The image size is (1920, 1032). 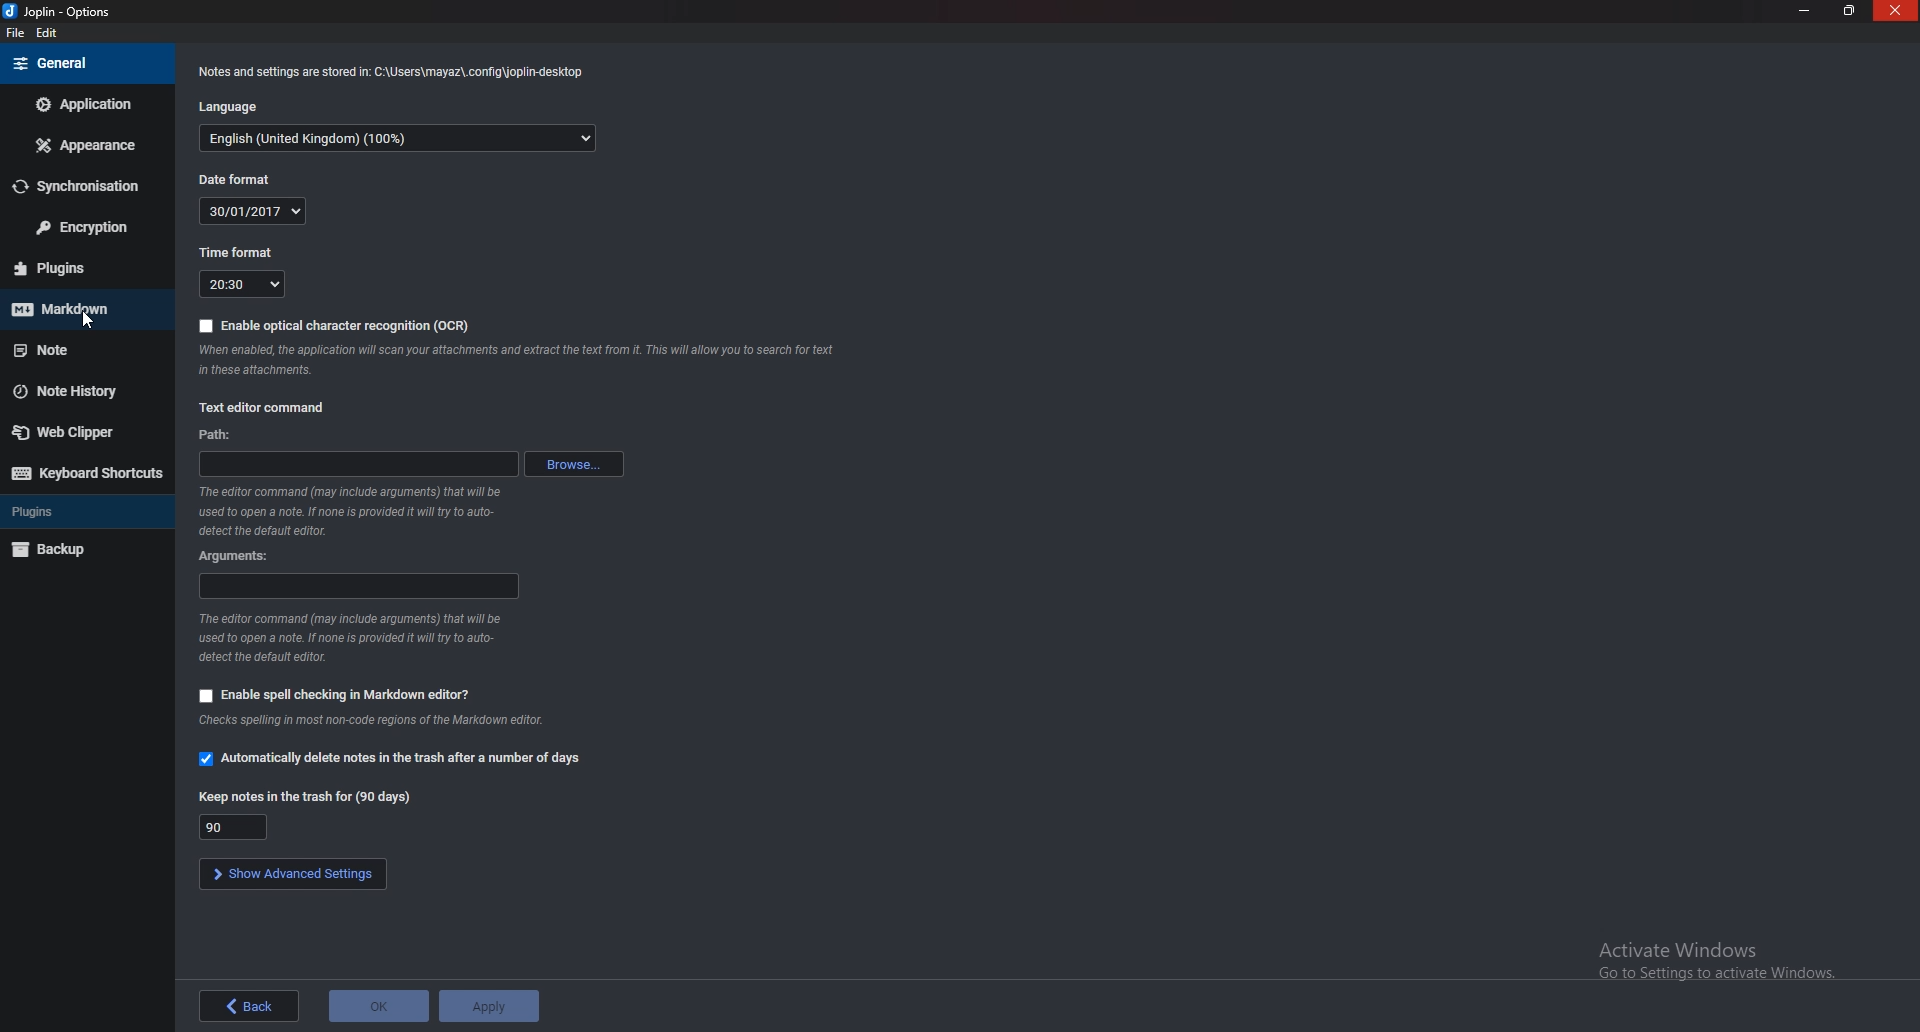 I want to click on file, so click(x=19, y=33).